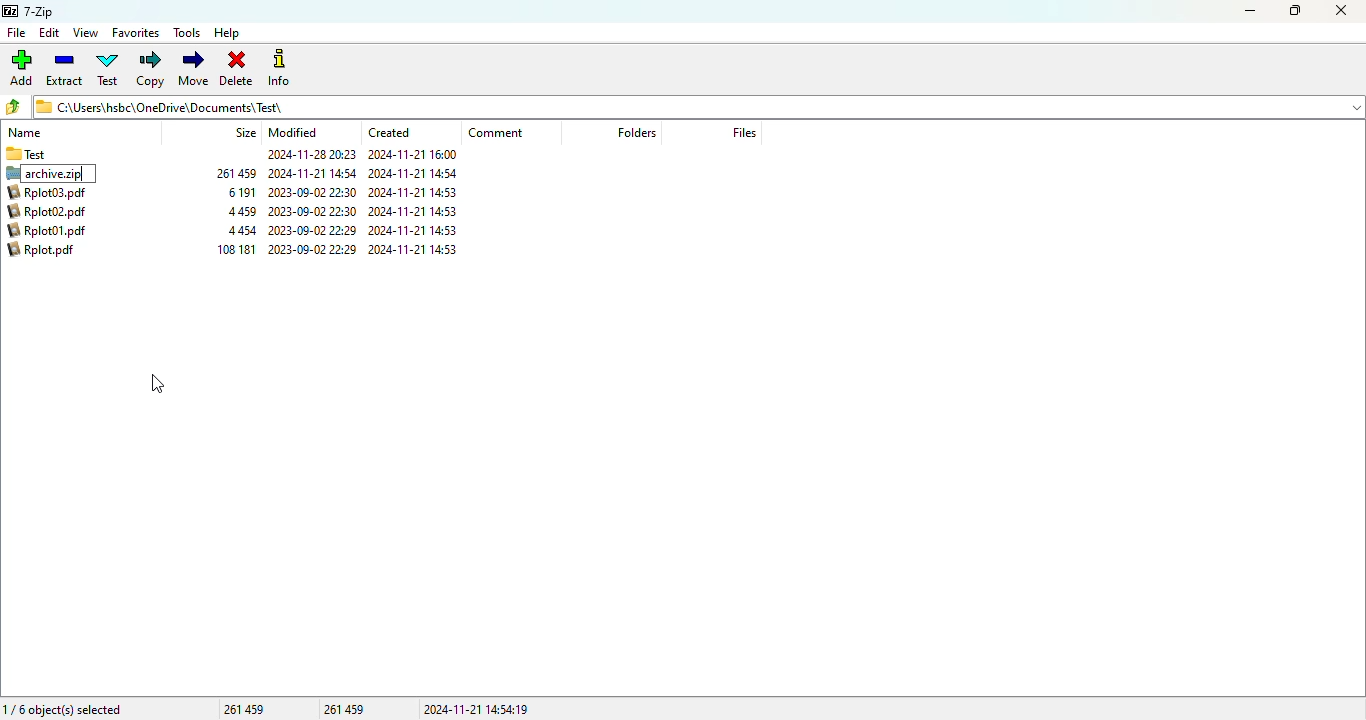 This screenshot has width=1366, height=720. What do you see at coordinates (53, 212) in the screenshot?
I see `Rplot02.pdf 4459 2023-09-02 22:30 2024-11-21 14:53` at bounding box center [53, 212].